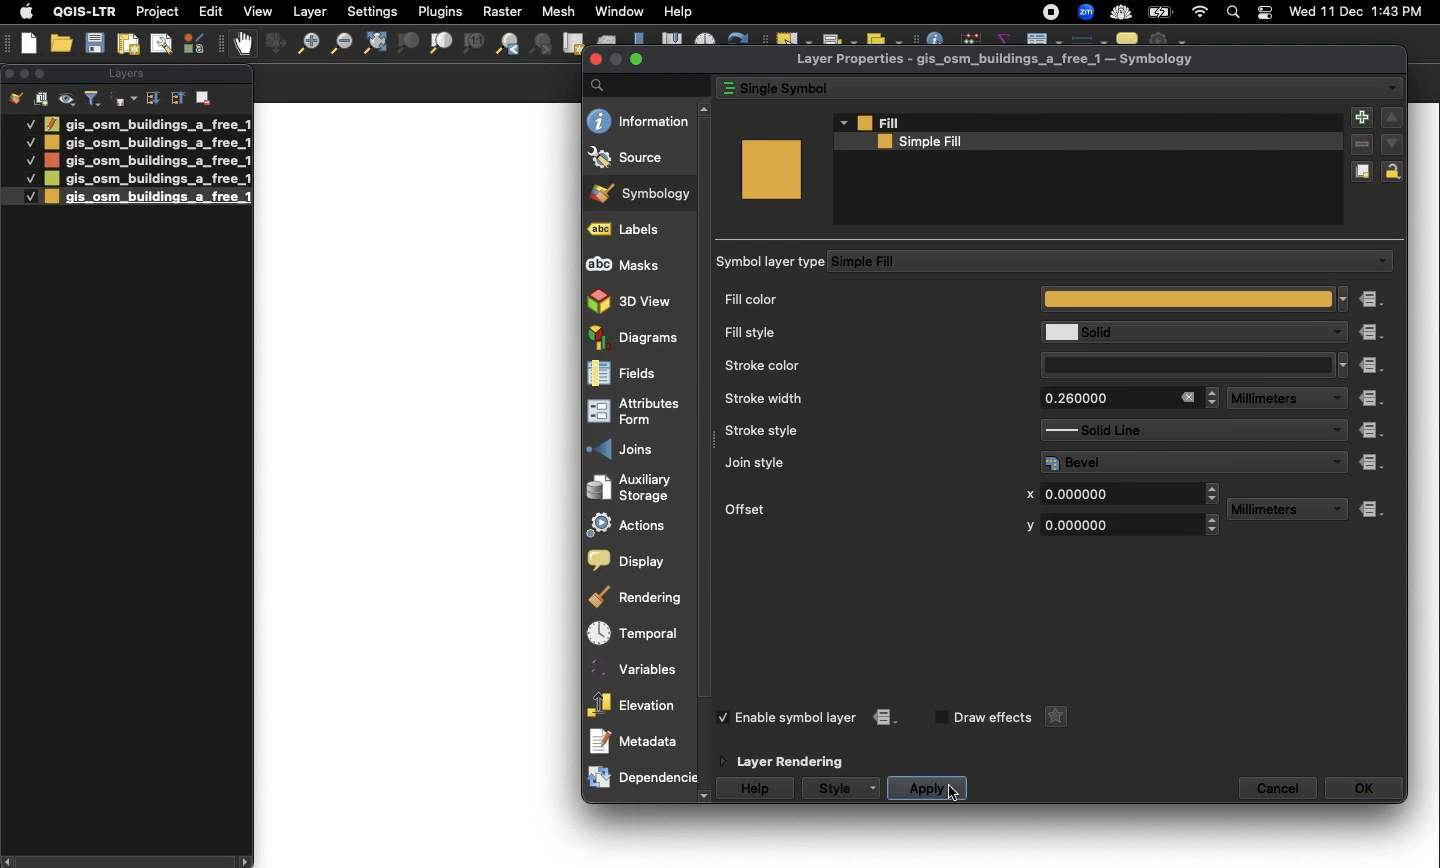  I want to click on Checked, so click(29, 123).